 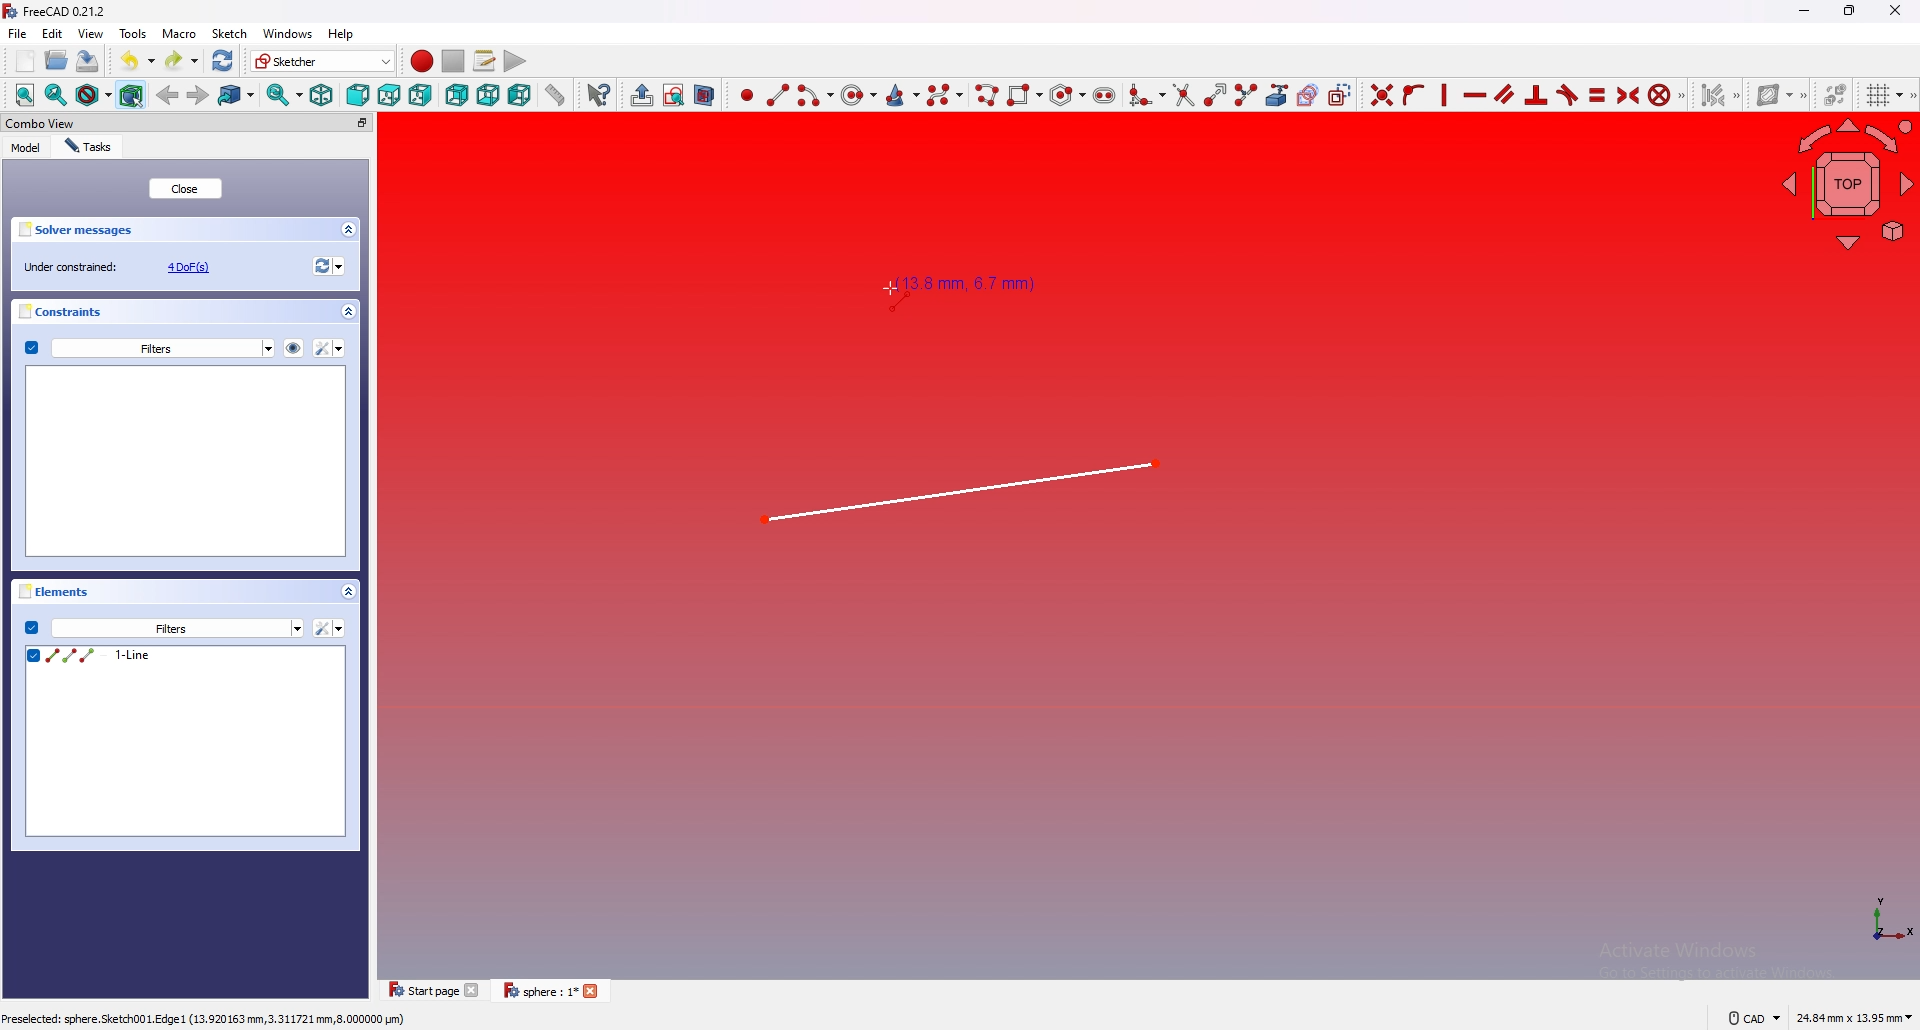 I want to click on sphere: 1*, so click(x=555, y=991).